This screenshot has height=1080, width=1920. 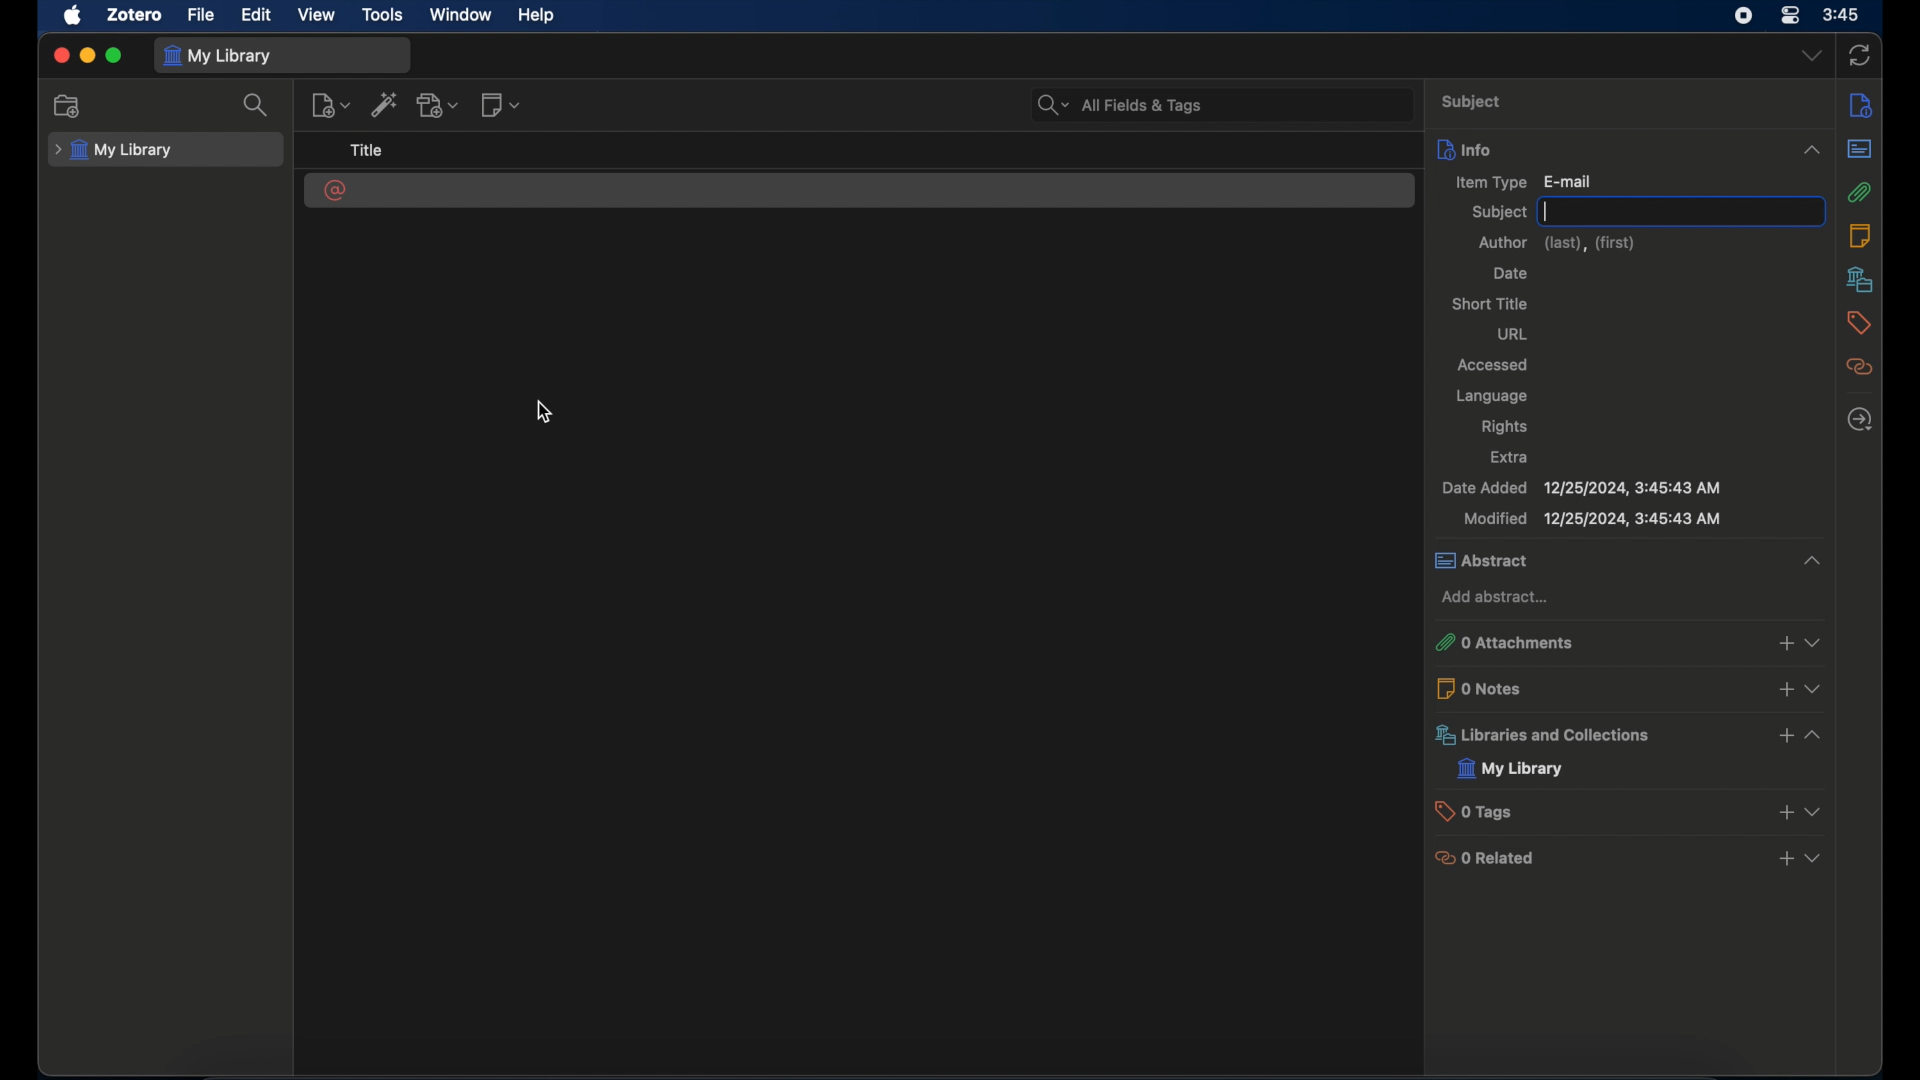 What do you see at coordinates (1632, 687) in the screenshot?
I see `0 notes` at bounding box center [1632, 687].